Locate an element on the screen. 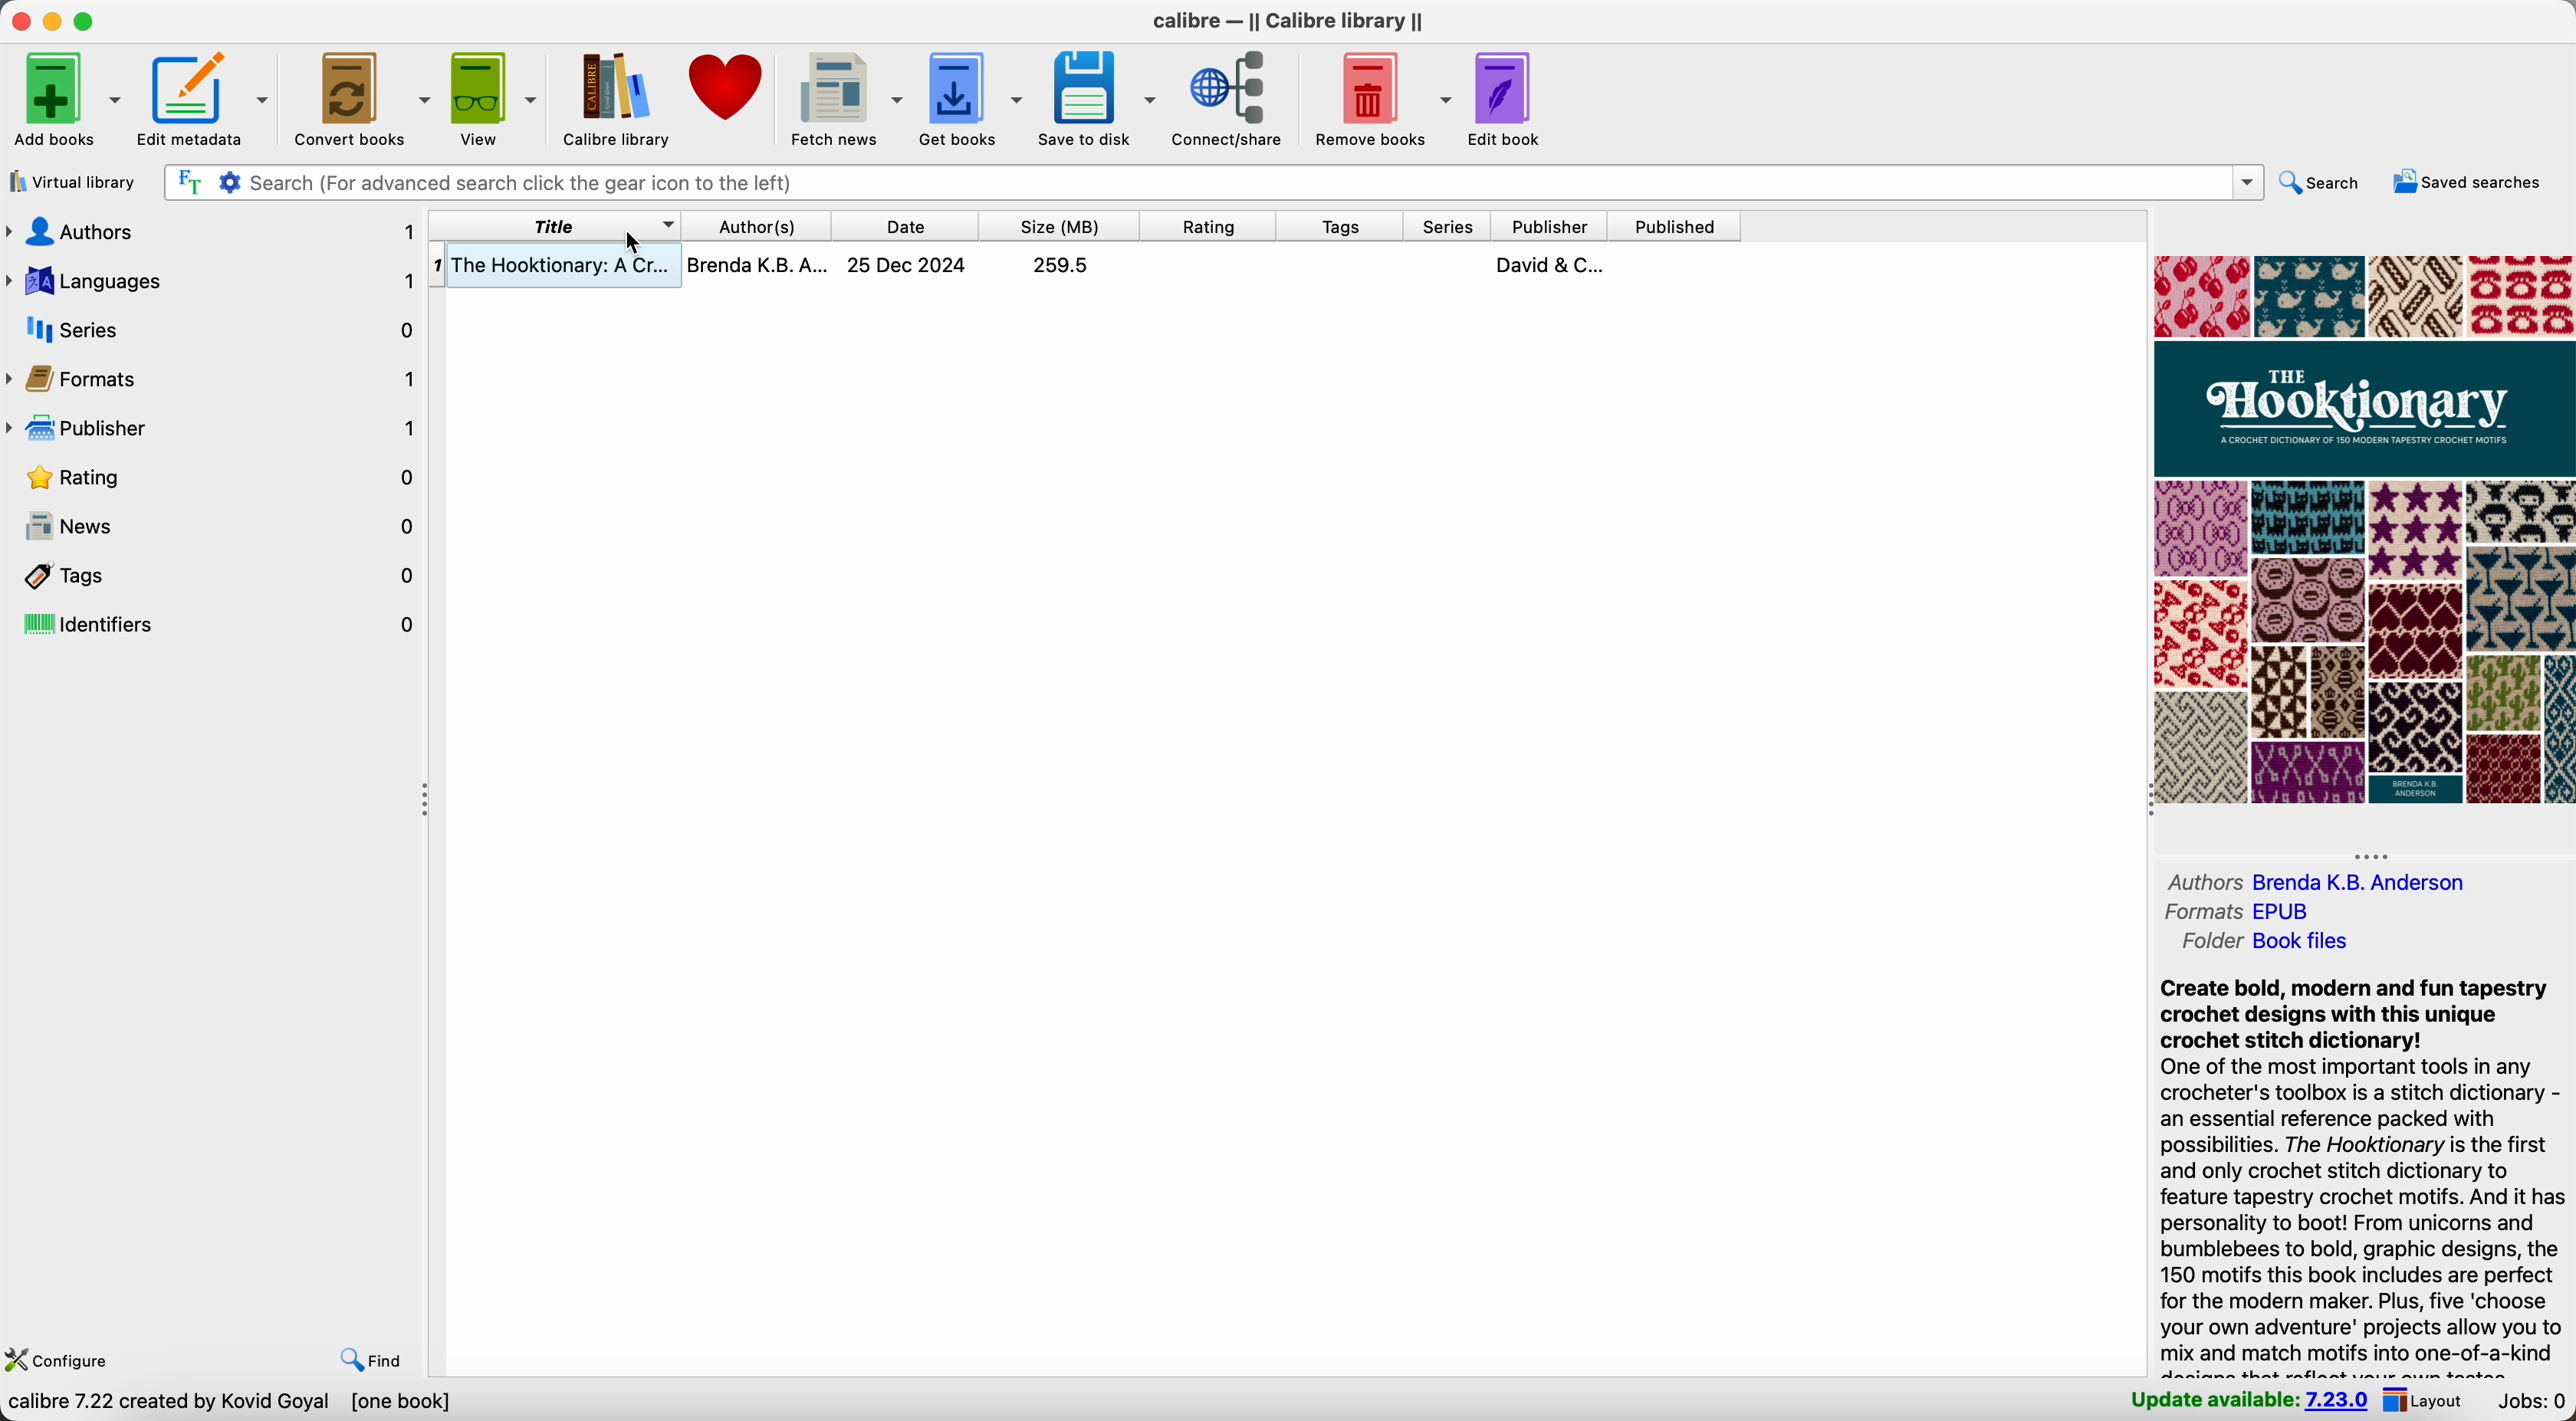 The height and width of the screenshot is (1421, 2576). saved searches is located at coordinates (2472, 184).